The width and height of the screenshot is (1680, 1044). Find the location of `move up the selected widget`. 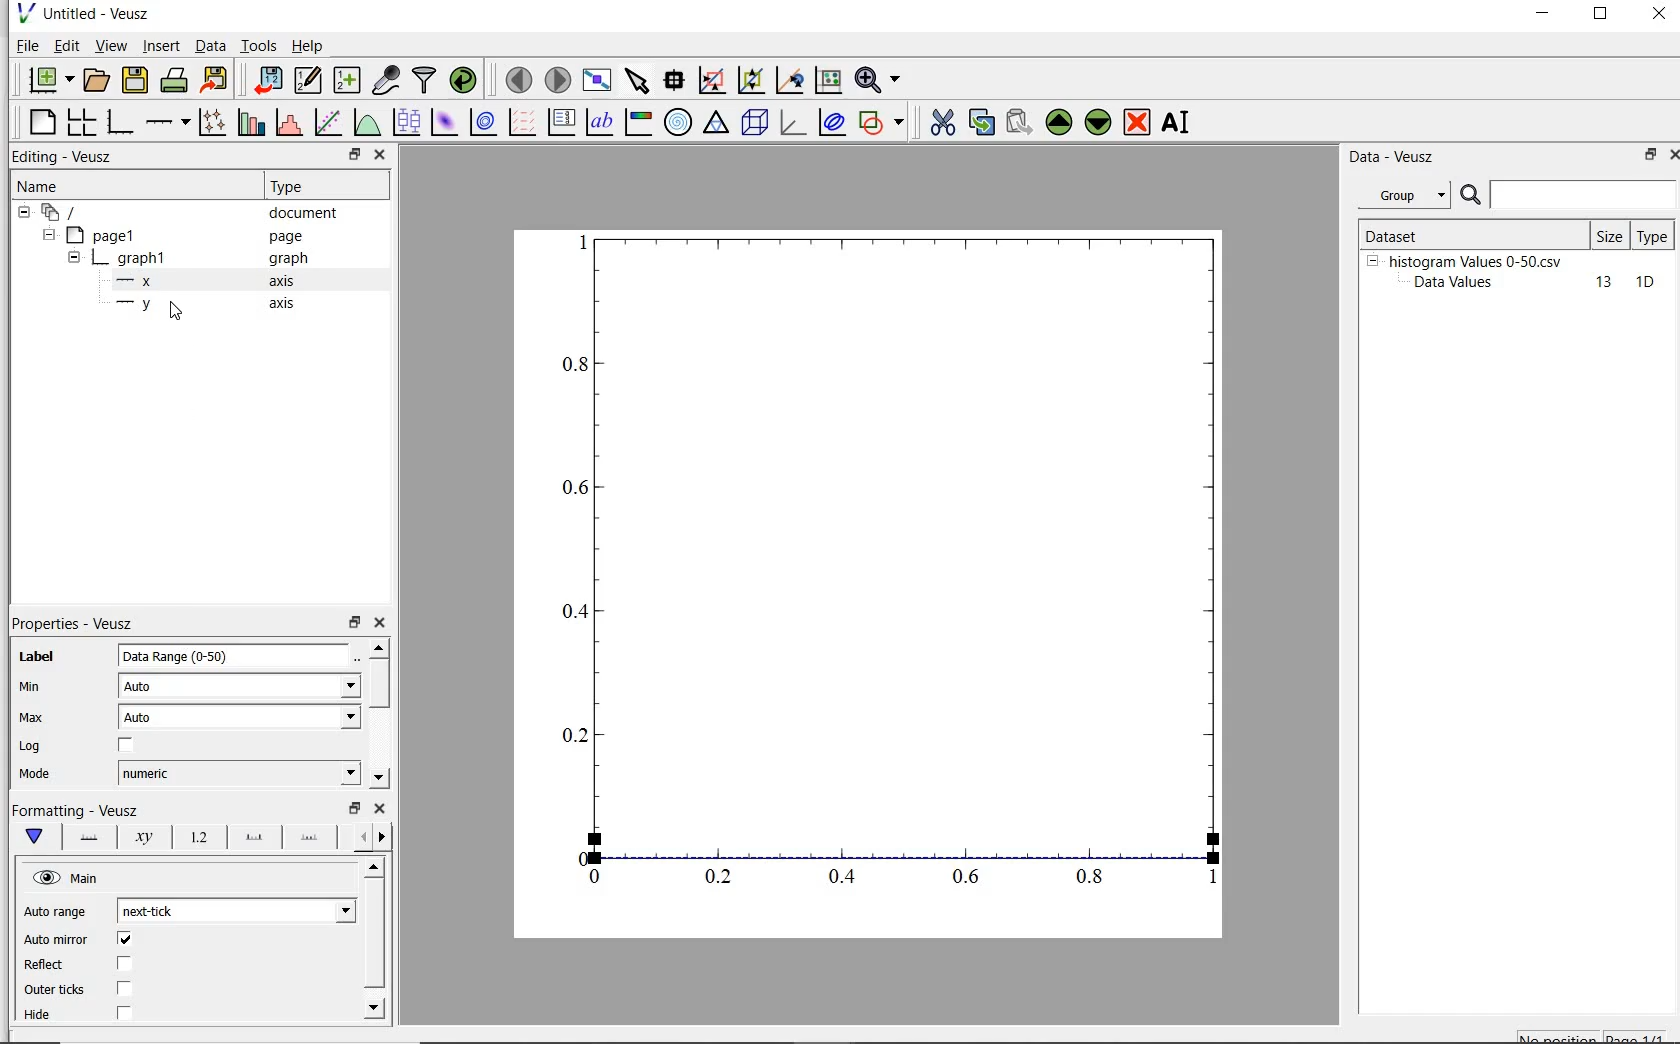

move up the selected widget is located at coordinates (1057, 123).